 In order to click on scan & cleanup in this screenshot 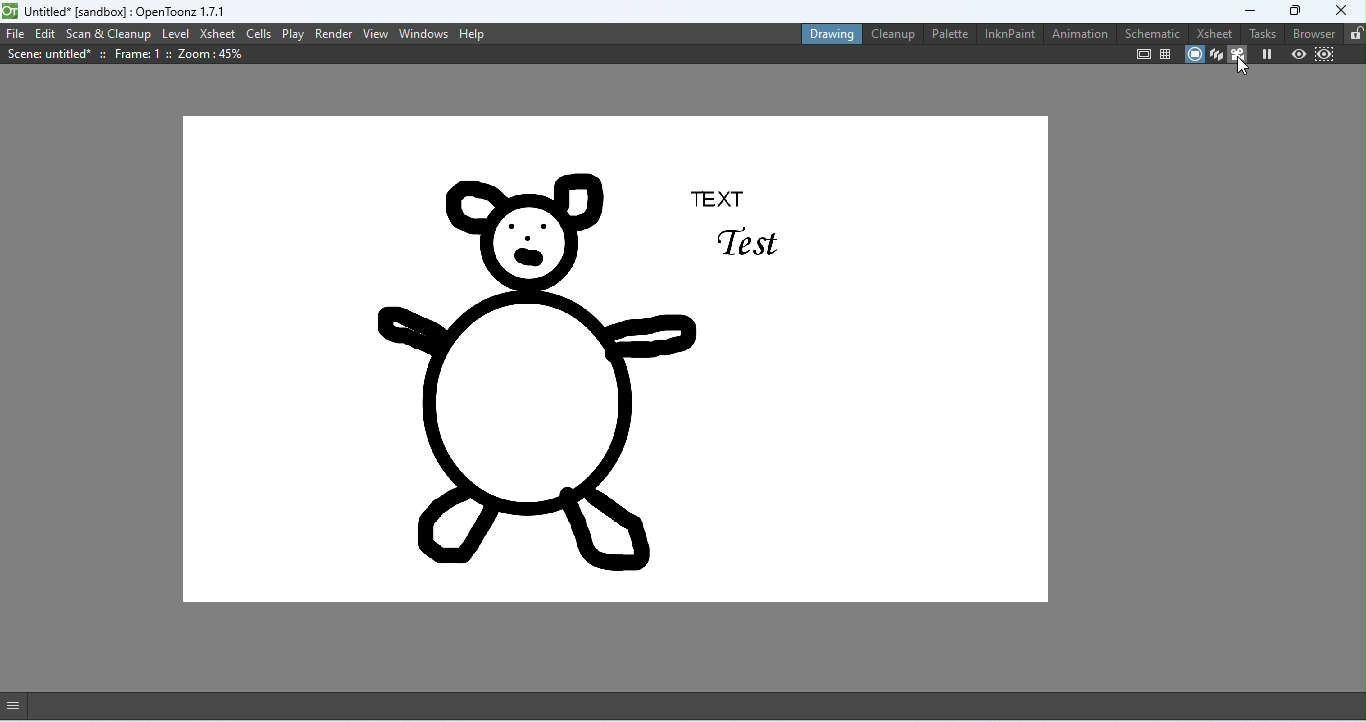, I will do `click(110, 34)`.